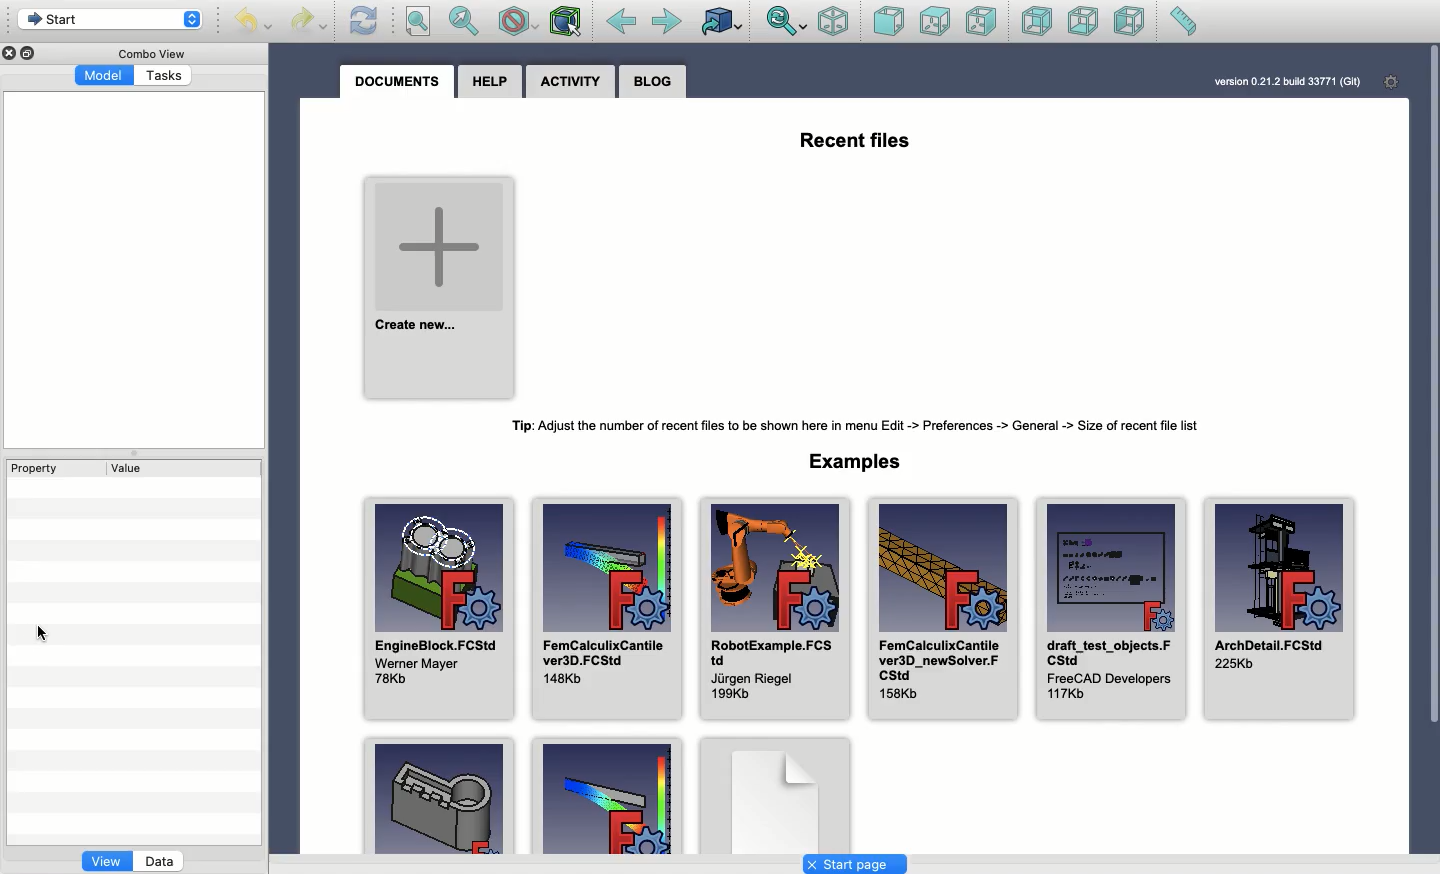 The image size is (1440, 874). I want to click on Settings, so click(1393, 85).